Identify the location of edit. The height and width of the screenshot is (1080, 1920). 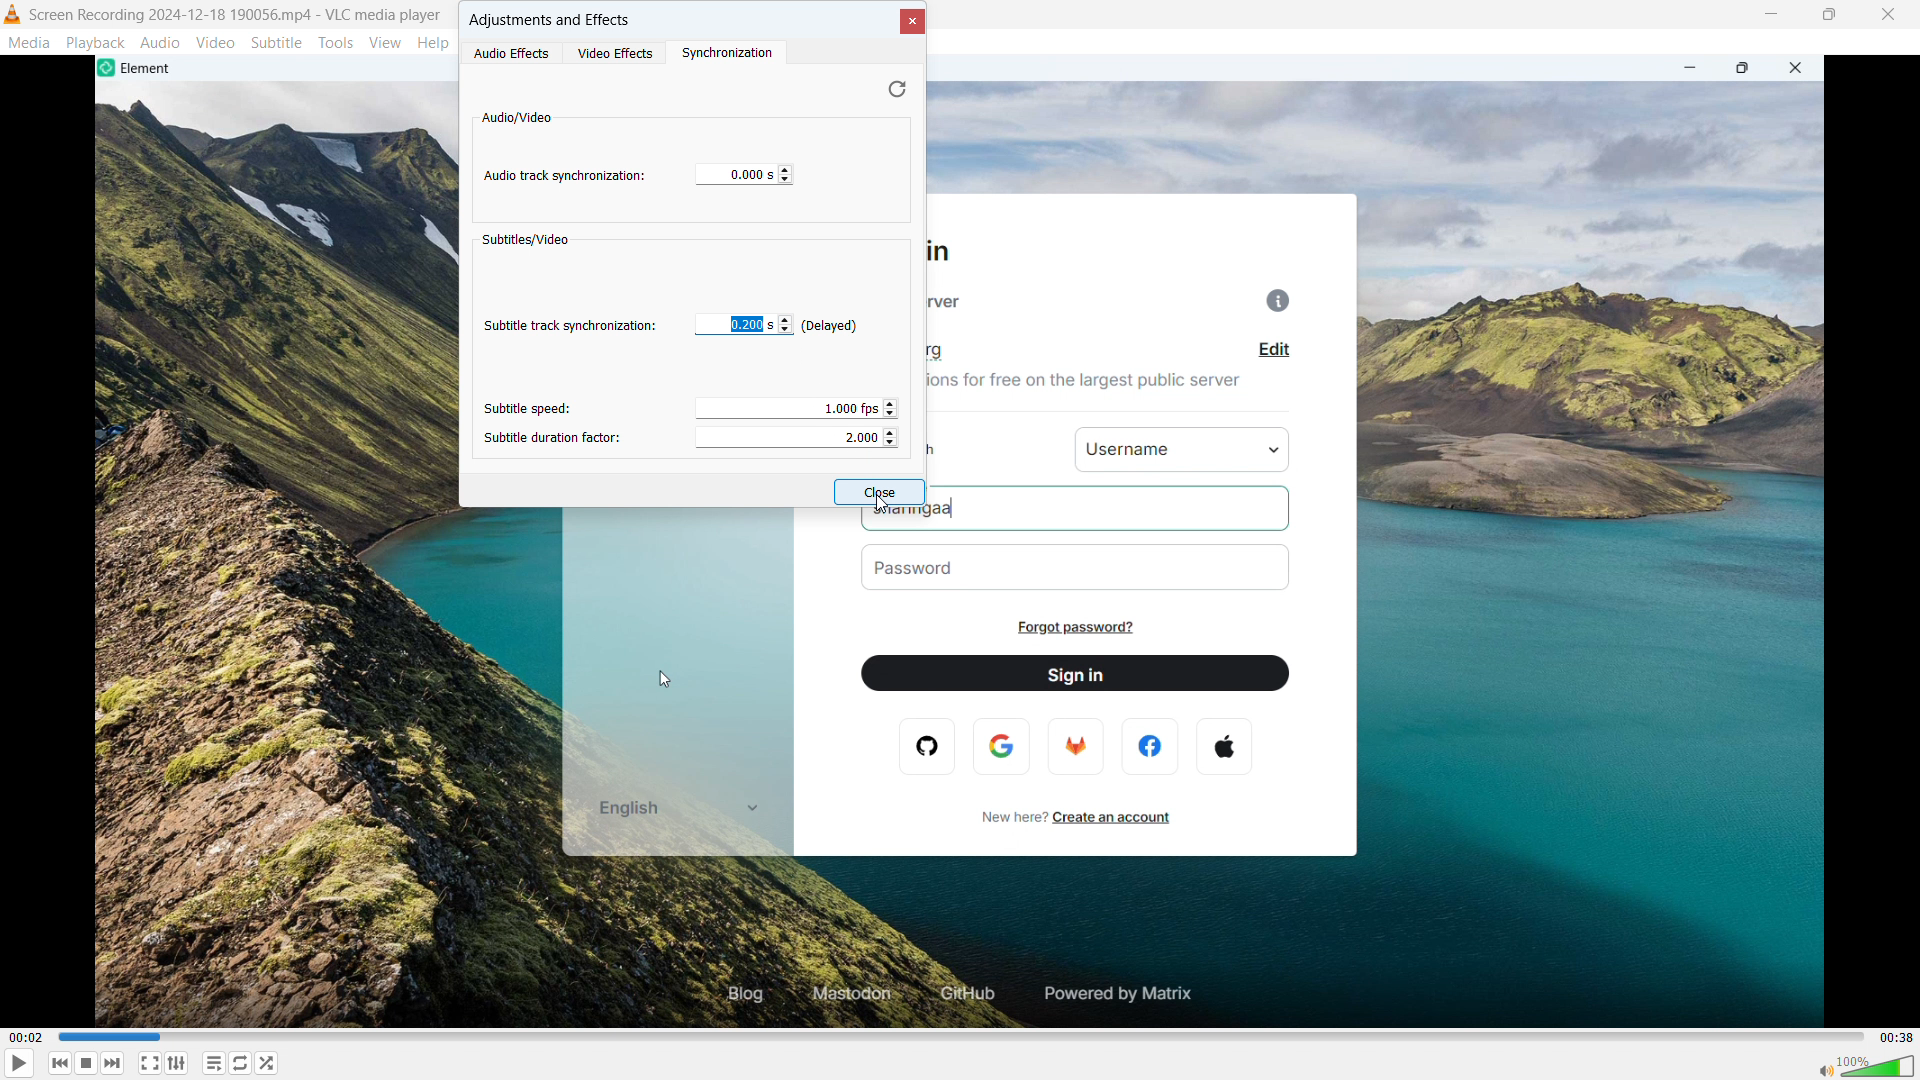
(1275, 349).